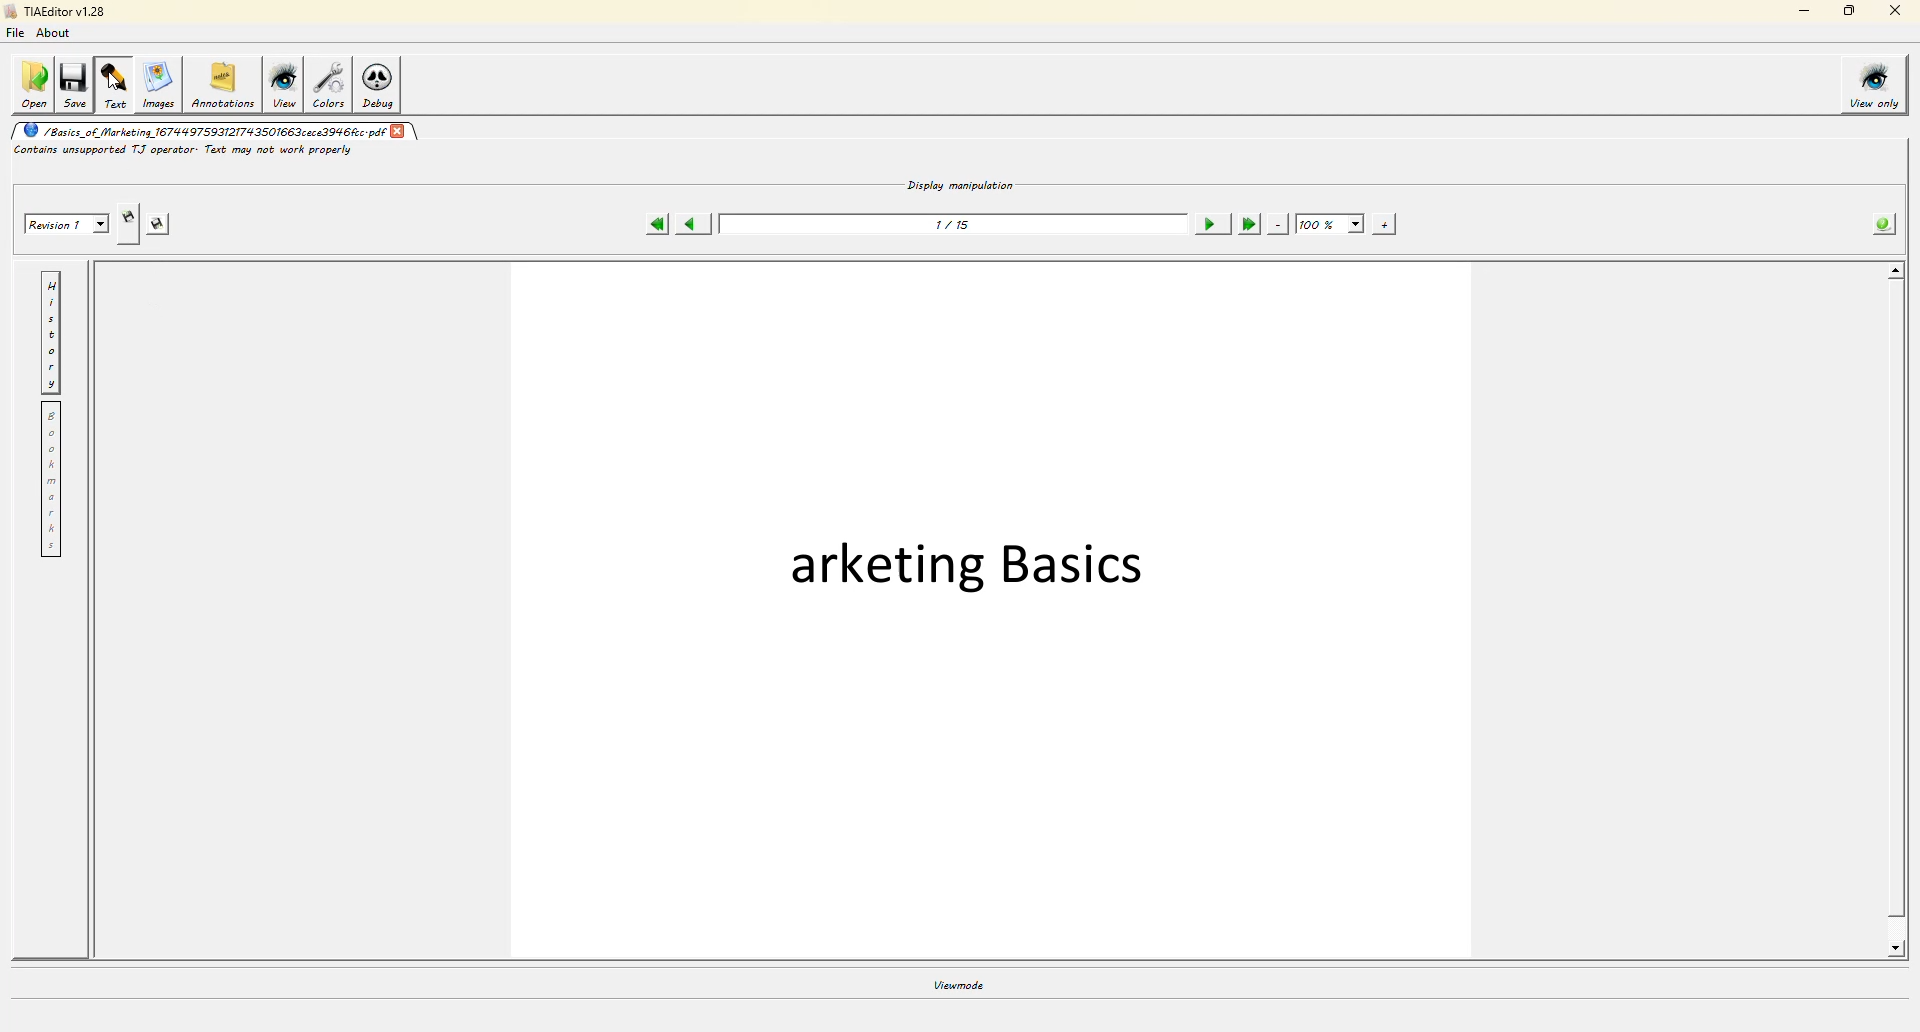 Image resolution: width=1920 pixels, height=1032 pixels. What do you see at coordinates (958, 984) in the screenshot?
I see `viewmode` at bounding box center [958, 984].